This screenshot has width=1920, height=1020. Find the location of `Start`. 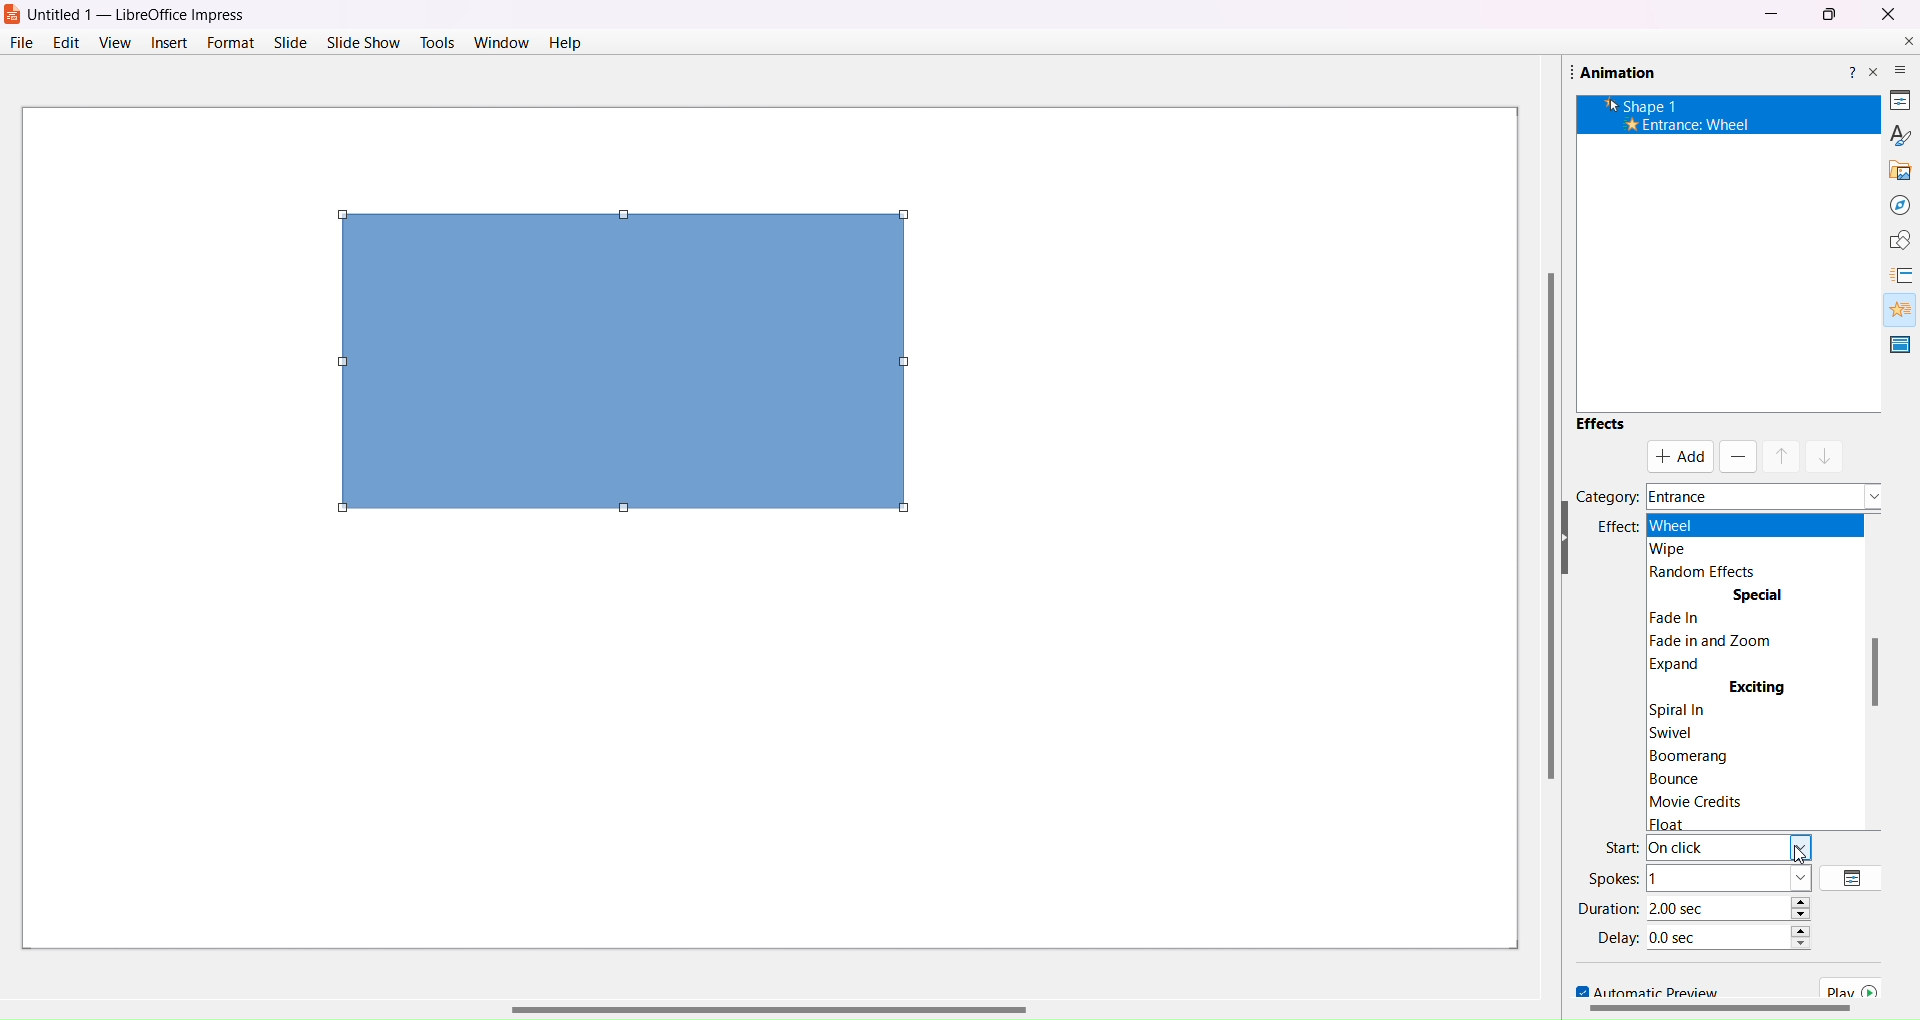

Start is located at coordinates (1619, 846).